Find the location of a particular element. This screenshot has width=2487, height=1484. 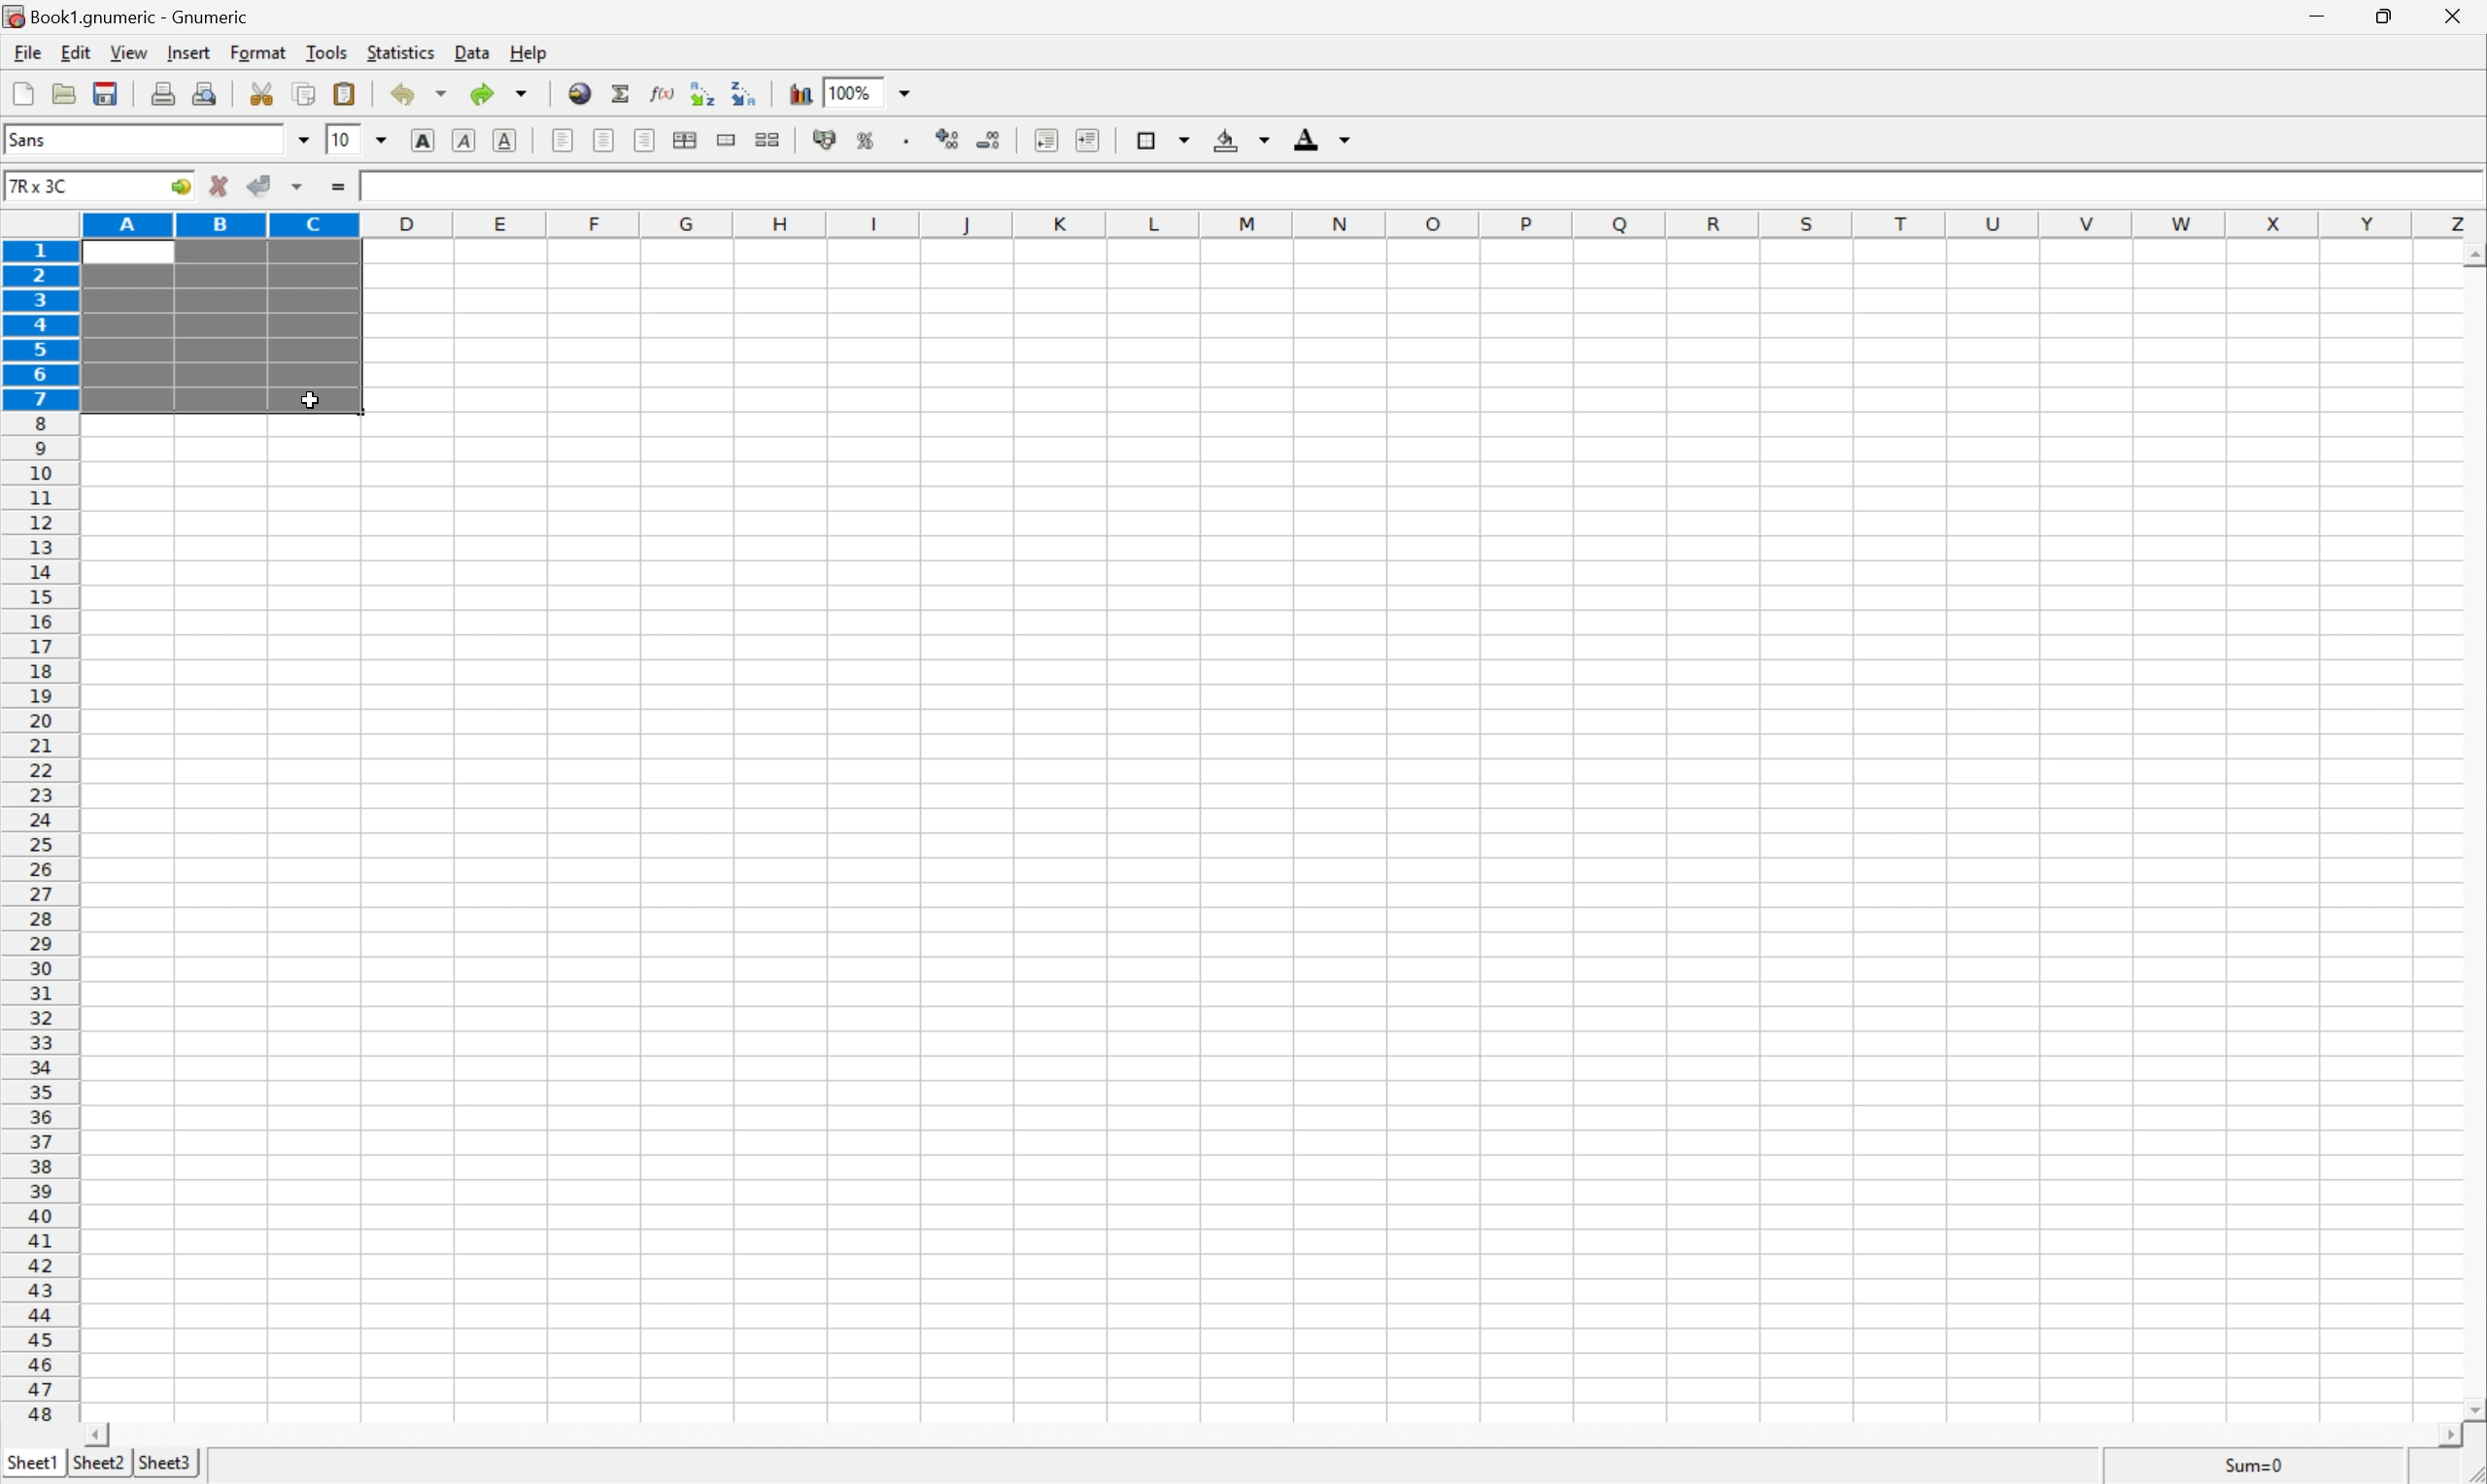

undo is located at coordinates (417, 94).